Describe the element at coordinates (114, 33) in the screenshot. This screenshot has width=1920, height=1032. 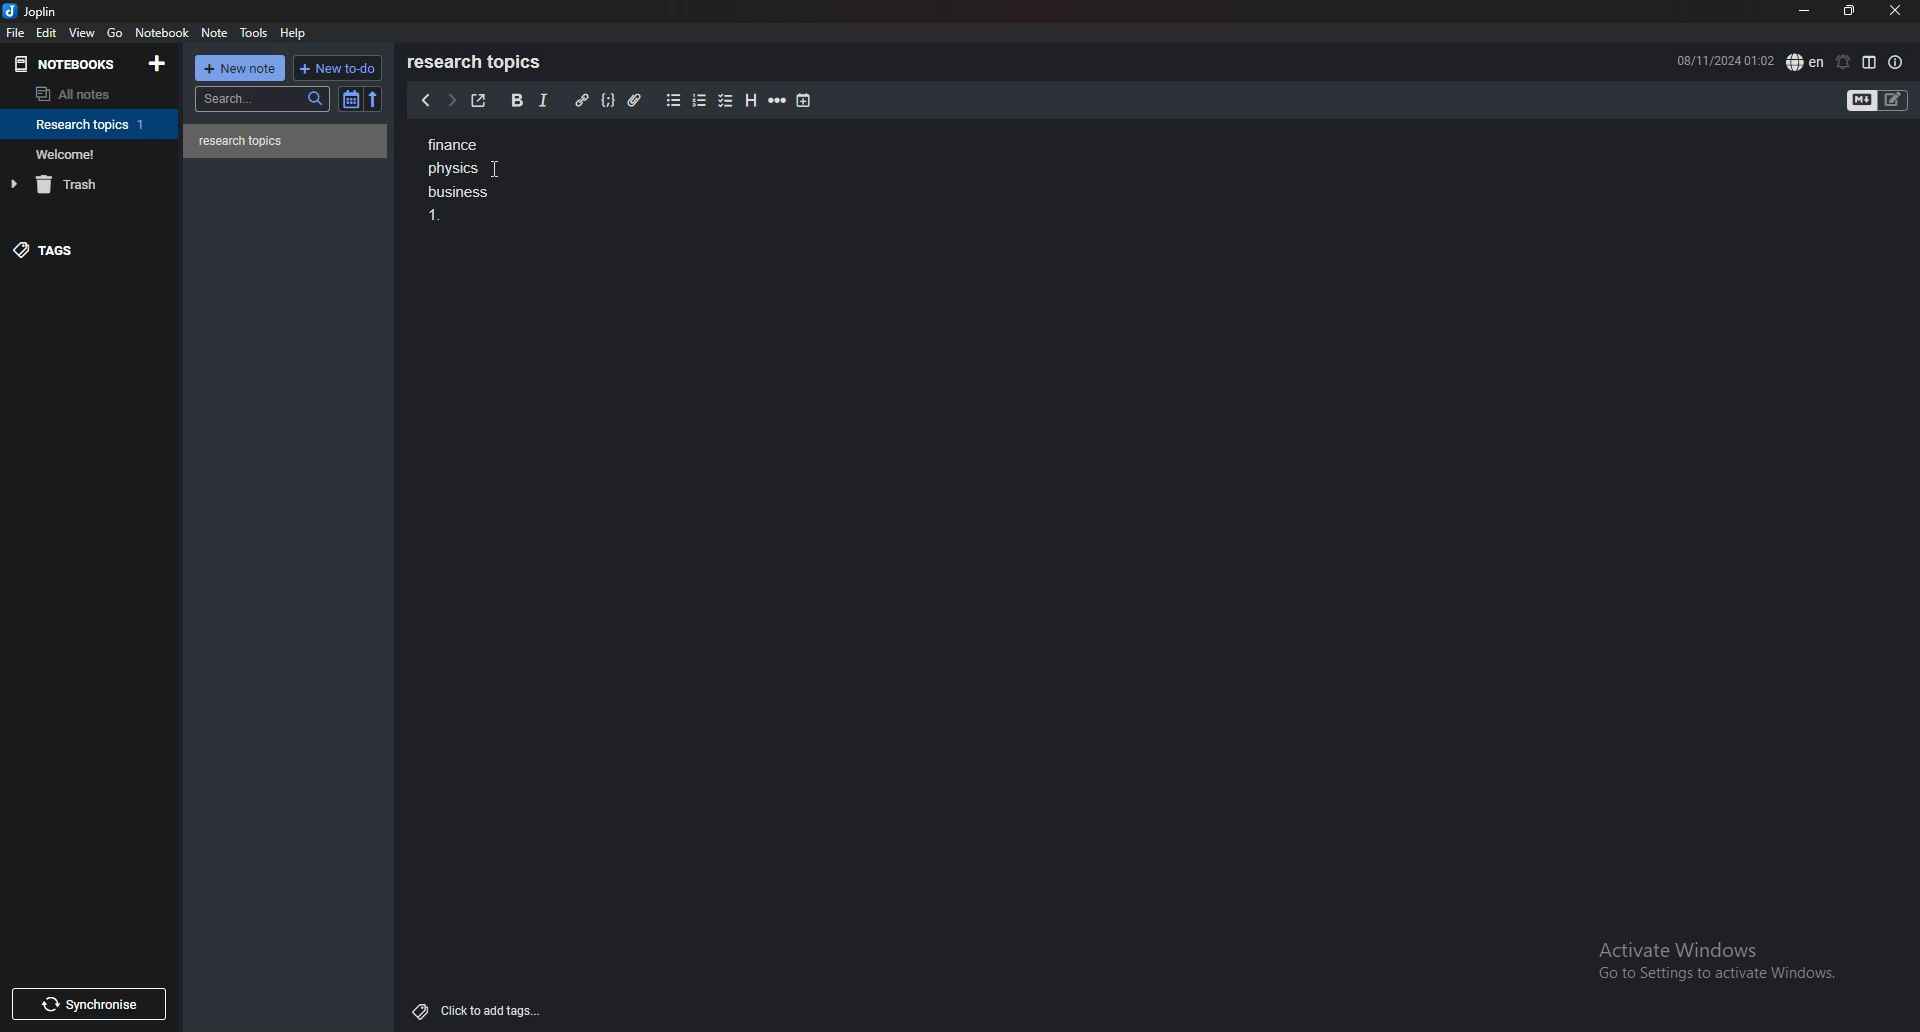
I see `go` at that location.